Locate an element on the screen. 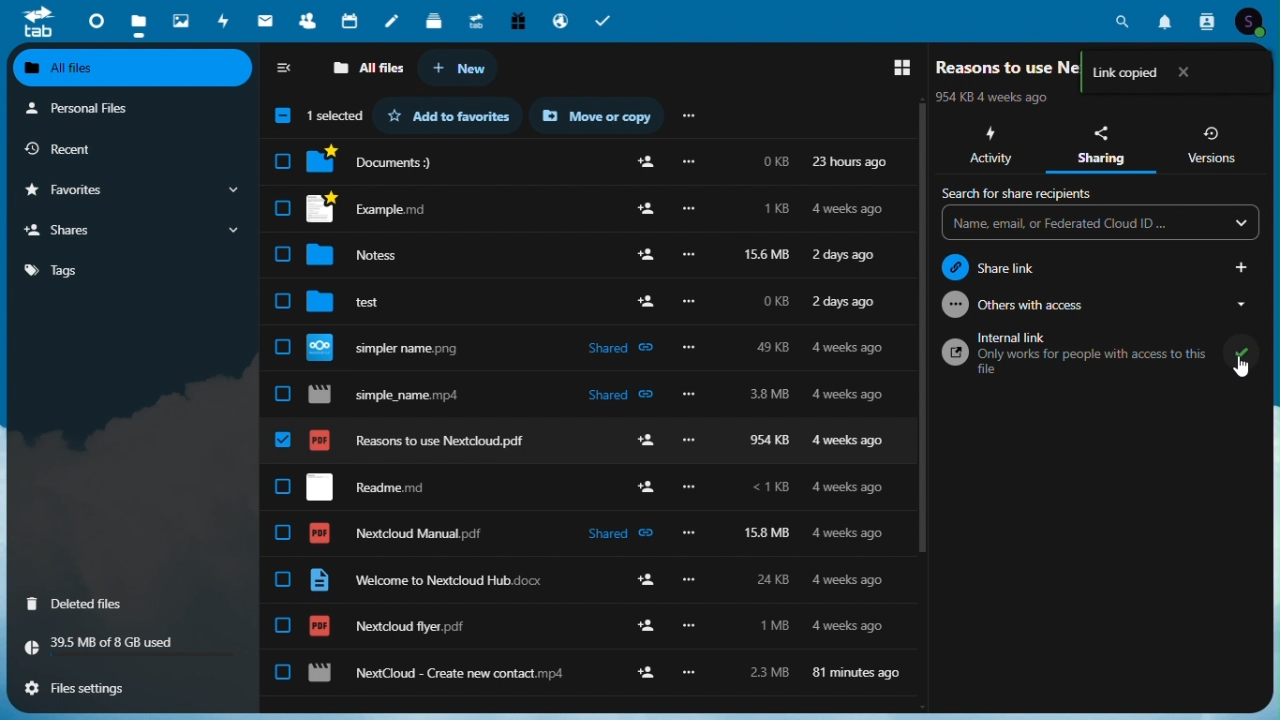 The height and width of the screenshot is (720, 1280). last modified time is located at coordinates (996, 97).